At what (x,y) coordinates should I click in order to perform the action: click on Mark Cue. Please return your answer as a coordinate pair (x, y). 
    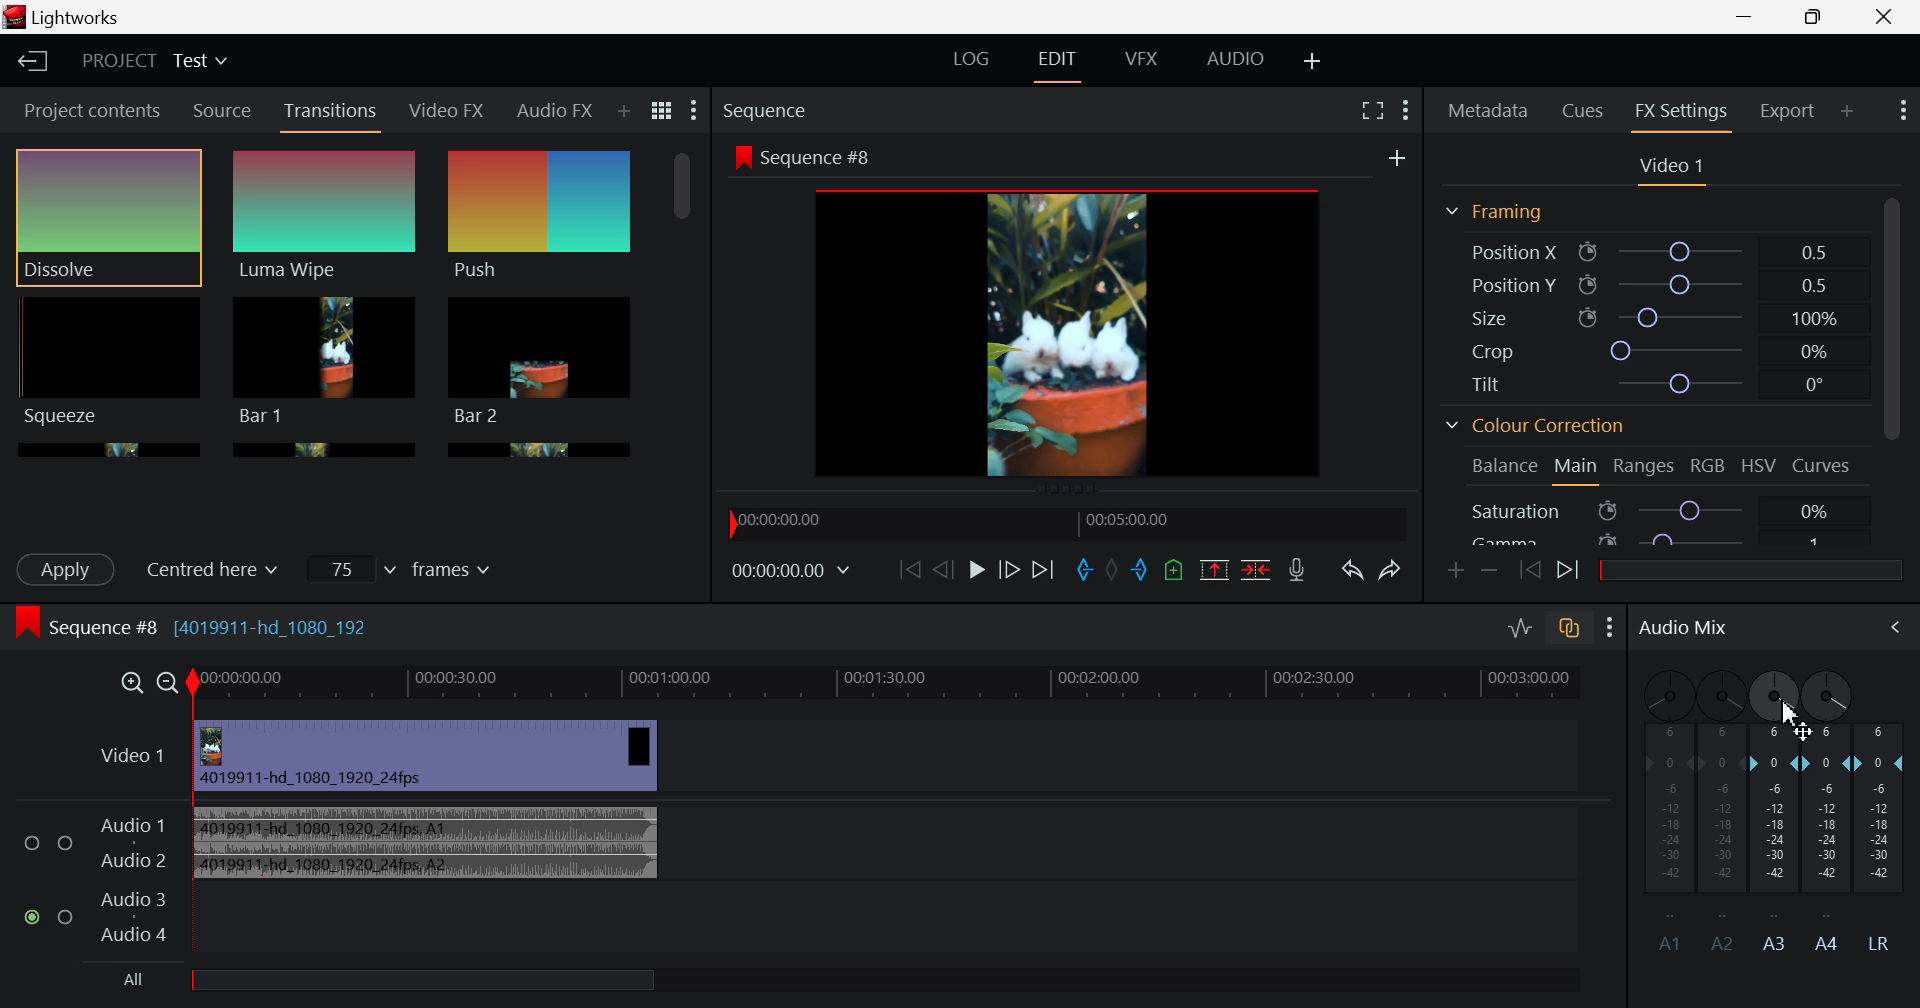
    Looking at the image, I should click on (1172, 570).